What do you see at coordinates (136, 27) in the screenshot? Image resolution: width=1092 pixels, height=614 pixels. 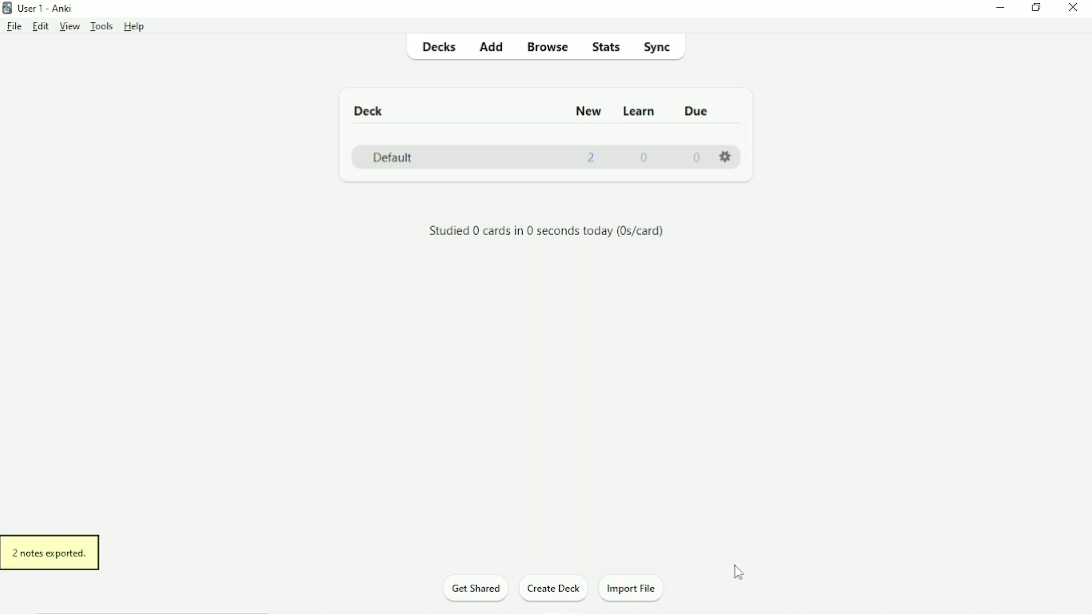 I see `Help` at bounding box center [136, 27].